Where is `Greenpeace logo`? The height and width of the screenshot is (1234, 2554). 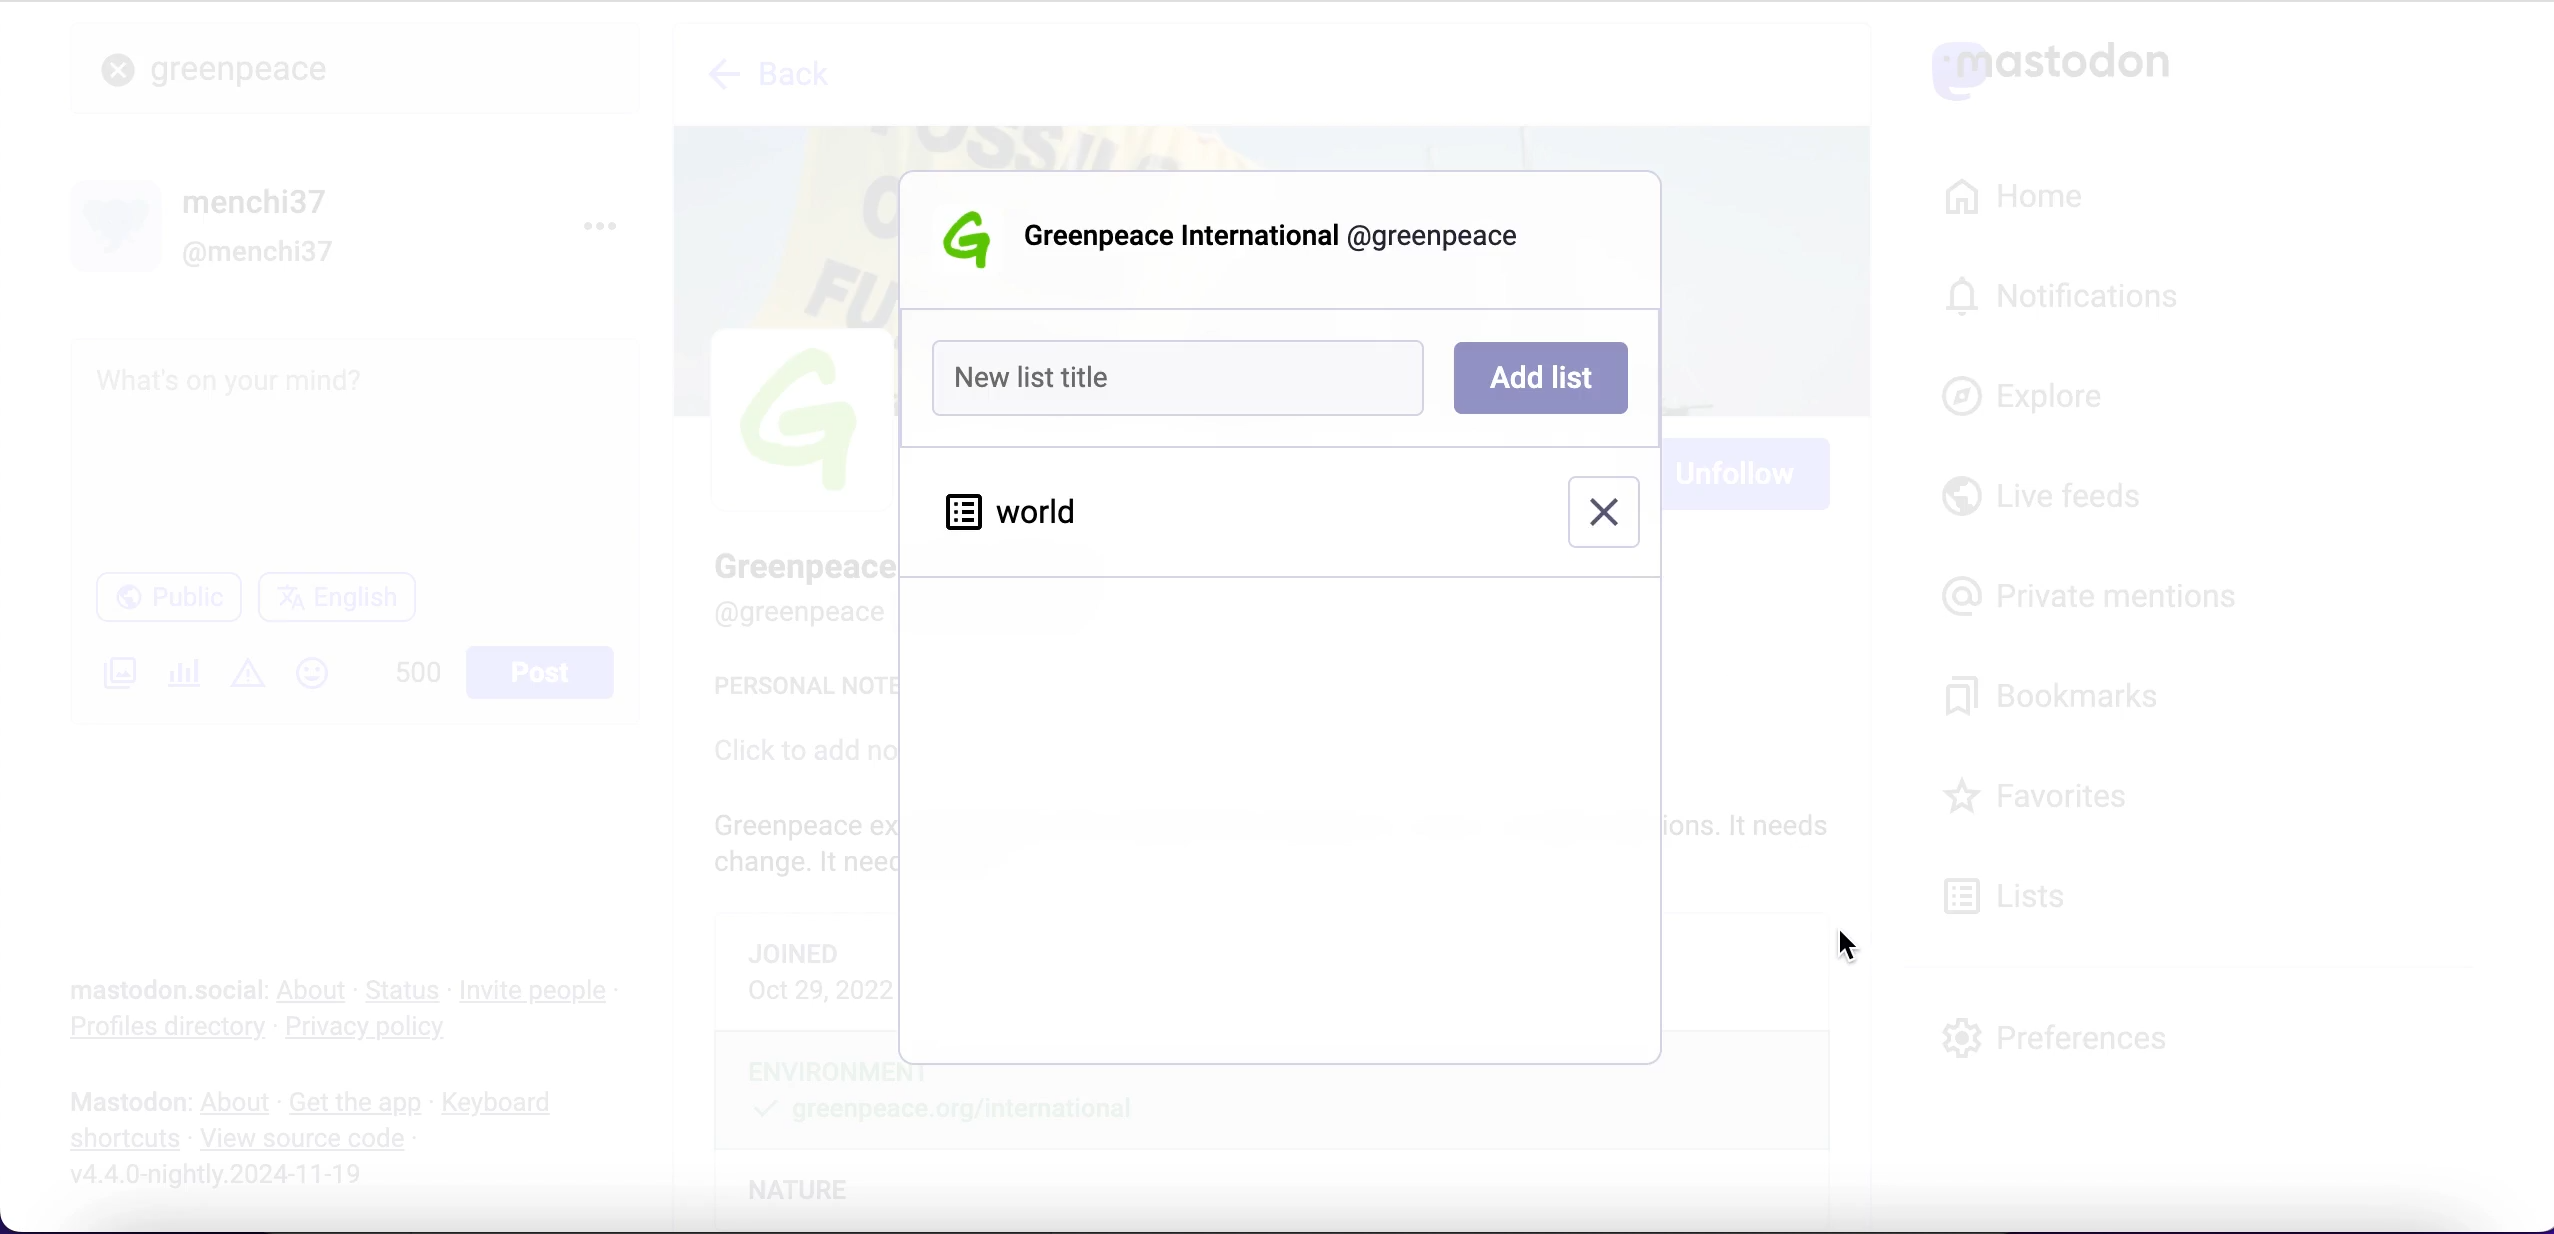 Greenpeace logo is located at coordinates (972, 239).